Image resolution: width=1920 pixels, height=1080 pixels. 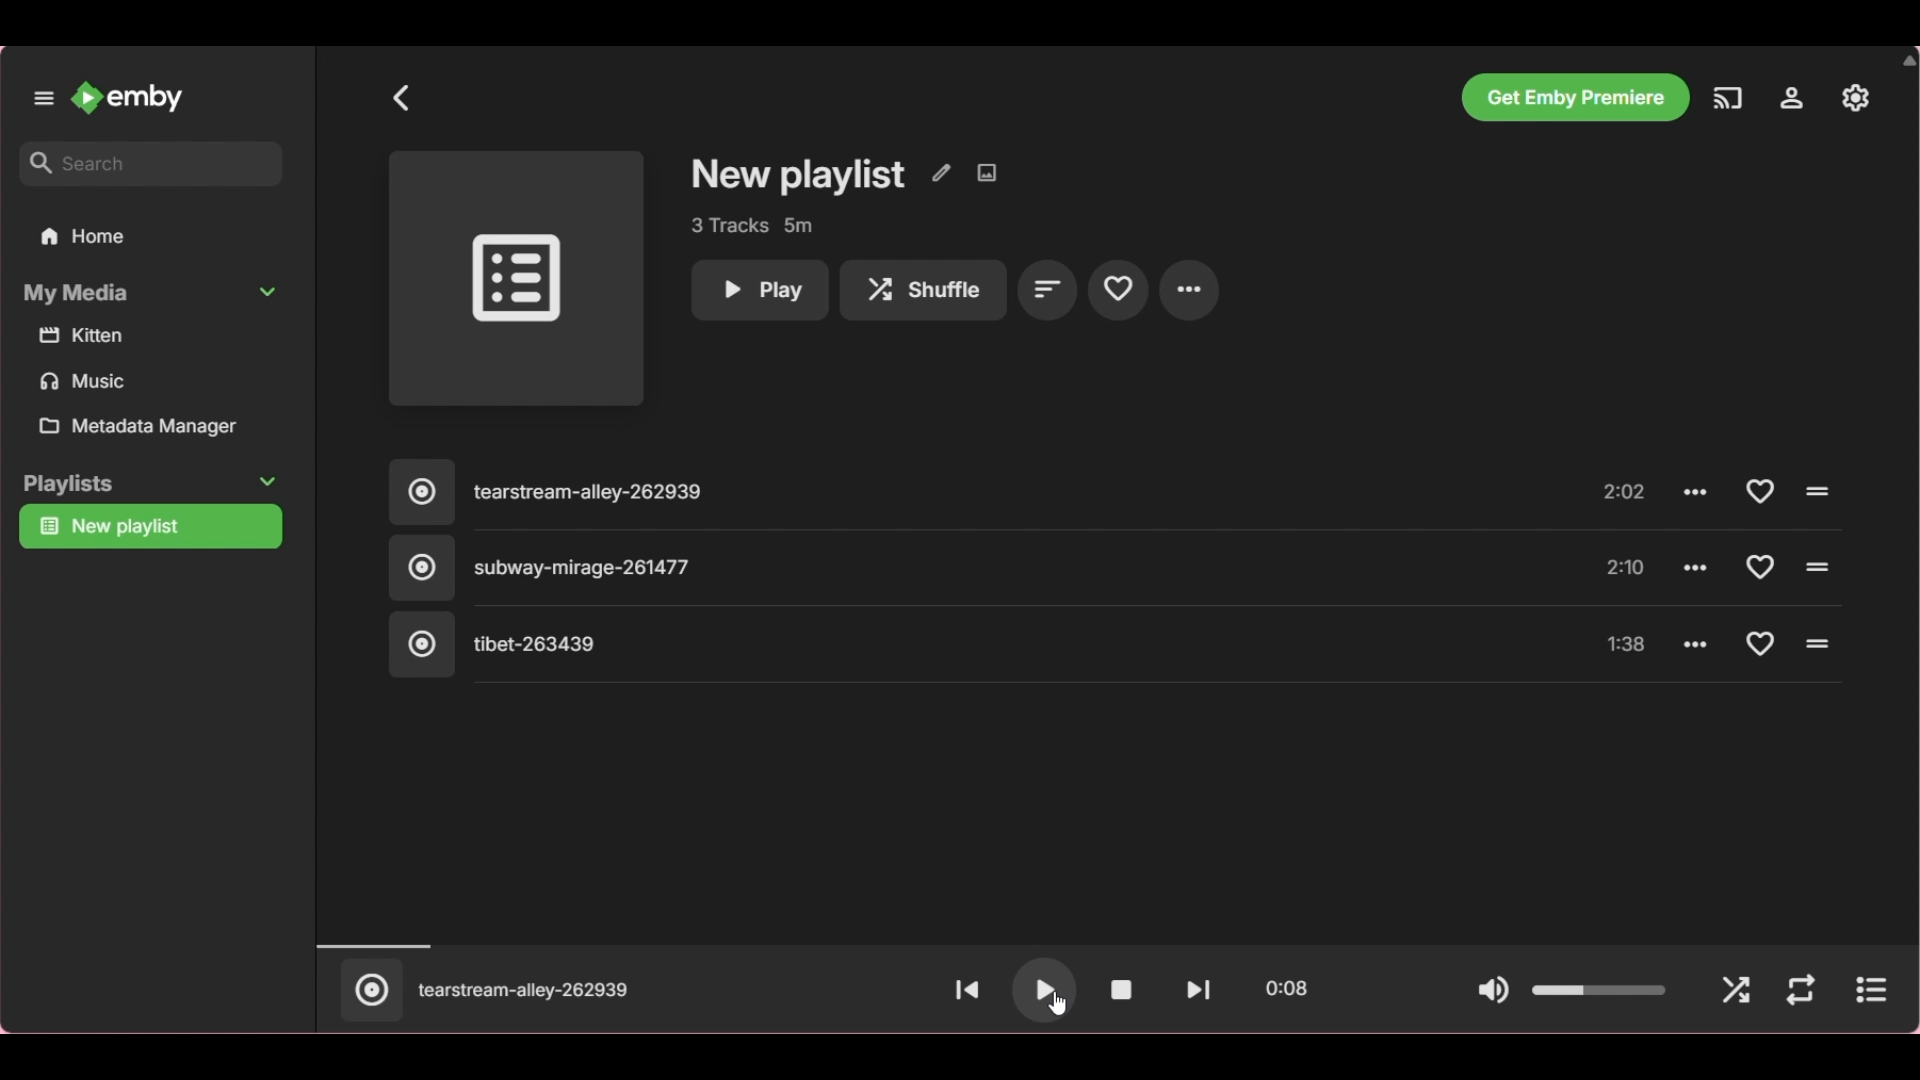 I want to click on Song 1, click to play, so click(x=951, y=494).